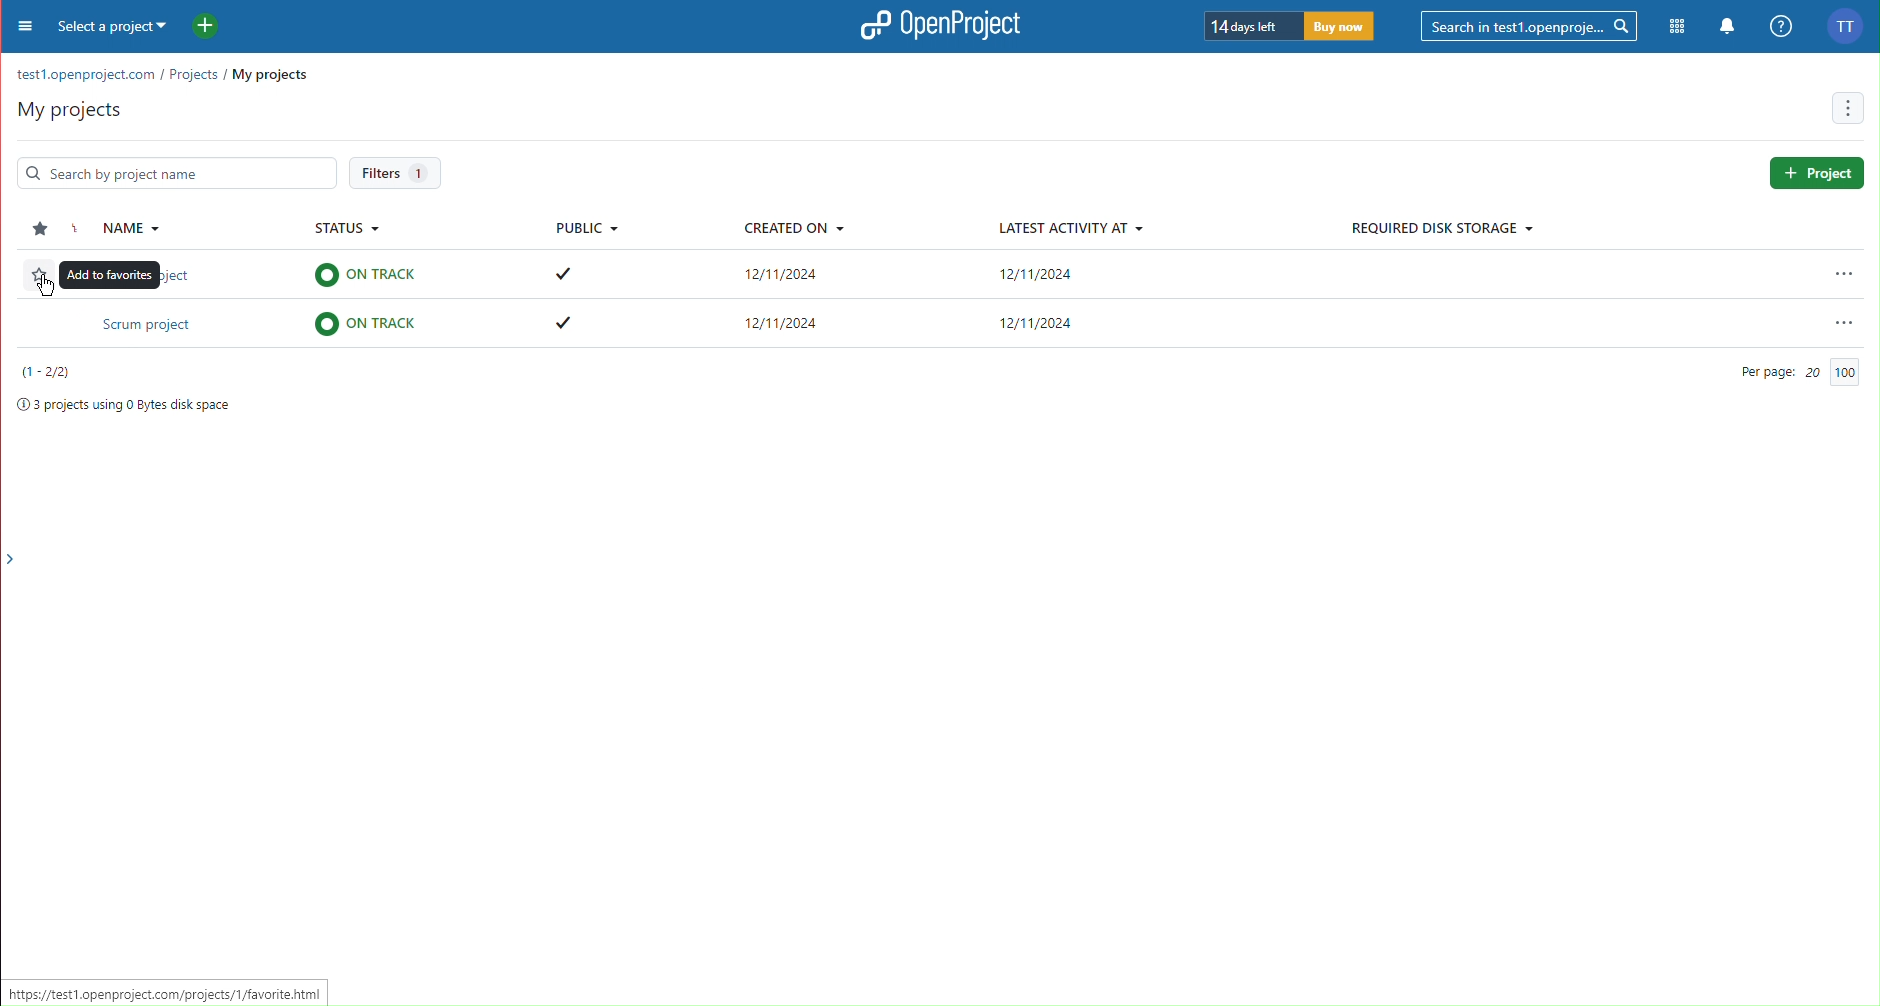  What do you see at coordinates (945, 277) in the screenshot?
I see `Demo Project` at bounding box center [945, 277].